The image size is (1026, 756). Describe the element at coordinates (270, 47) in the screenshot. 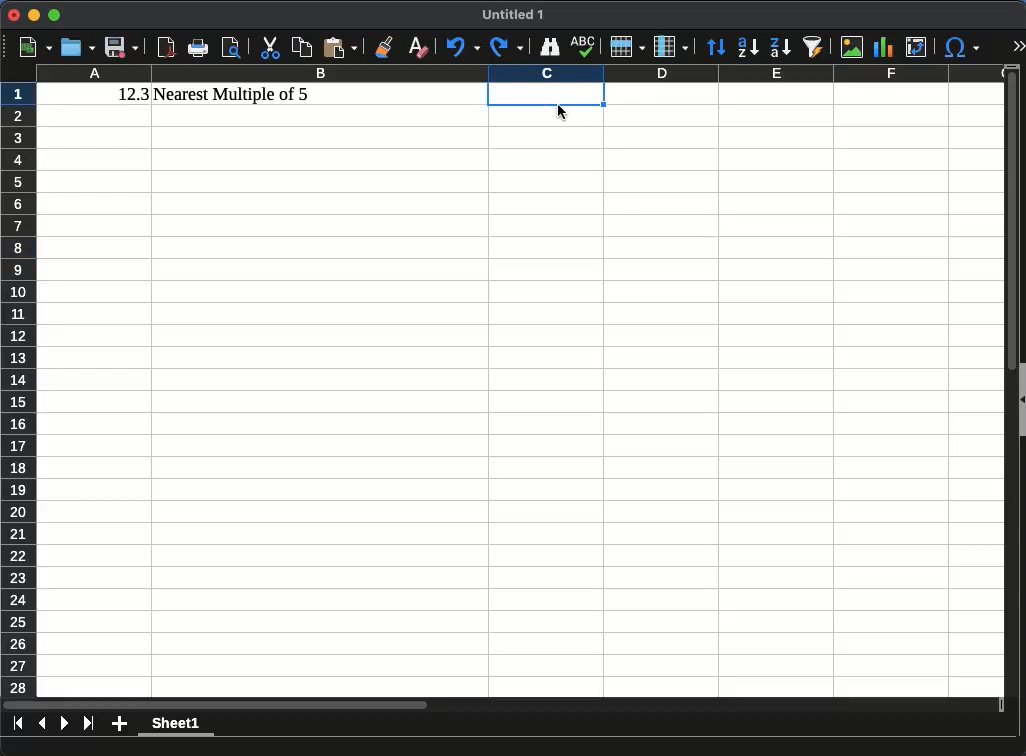

I see `cut` at that location.